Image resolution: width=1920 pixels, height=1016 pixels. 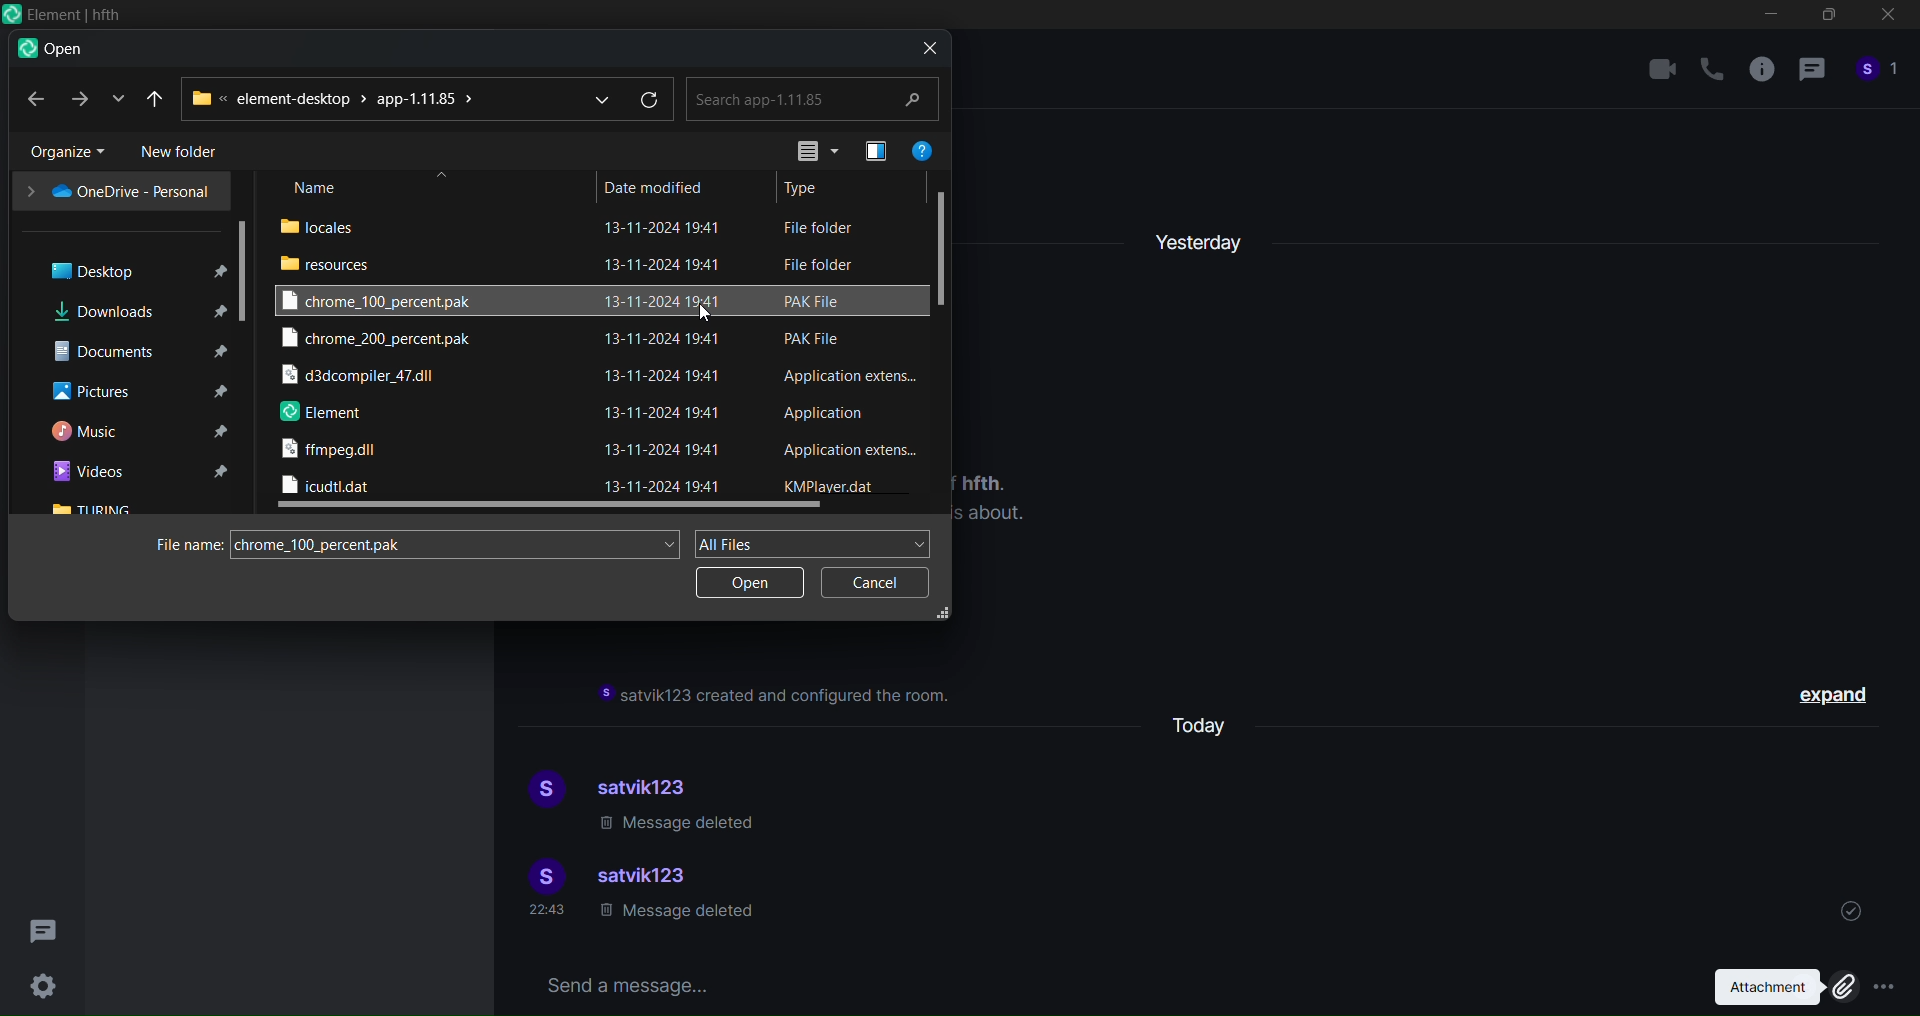 What do you see at coordinates (778, 696) in the screenshot?
I see `instruction` at bounding box center [778, 696].